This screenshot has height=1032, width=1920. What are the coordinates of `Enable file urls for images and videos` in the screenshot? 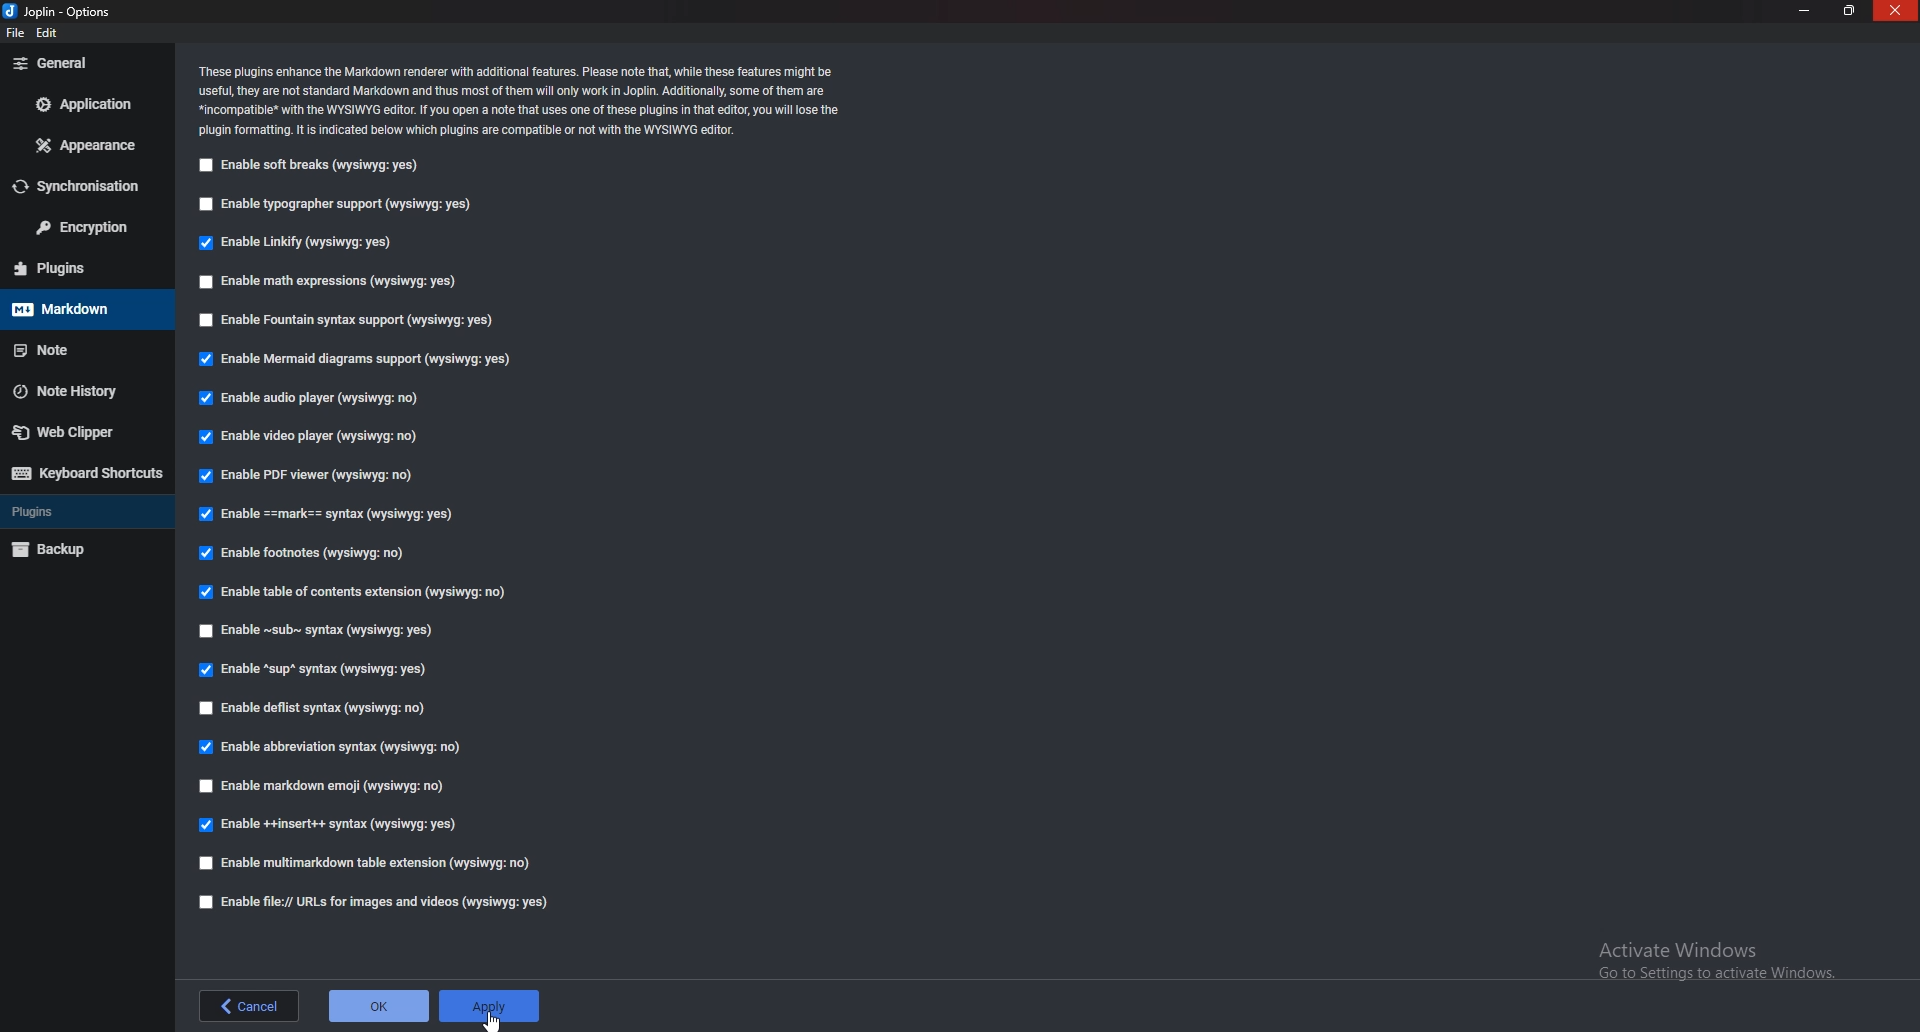 It's located at (376, 902).